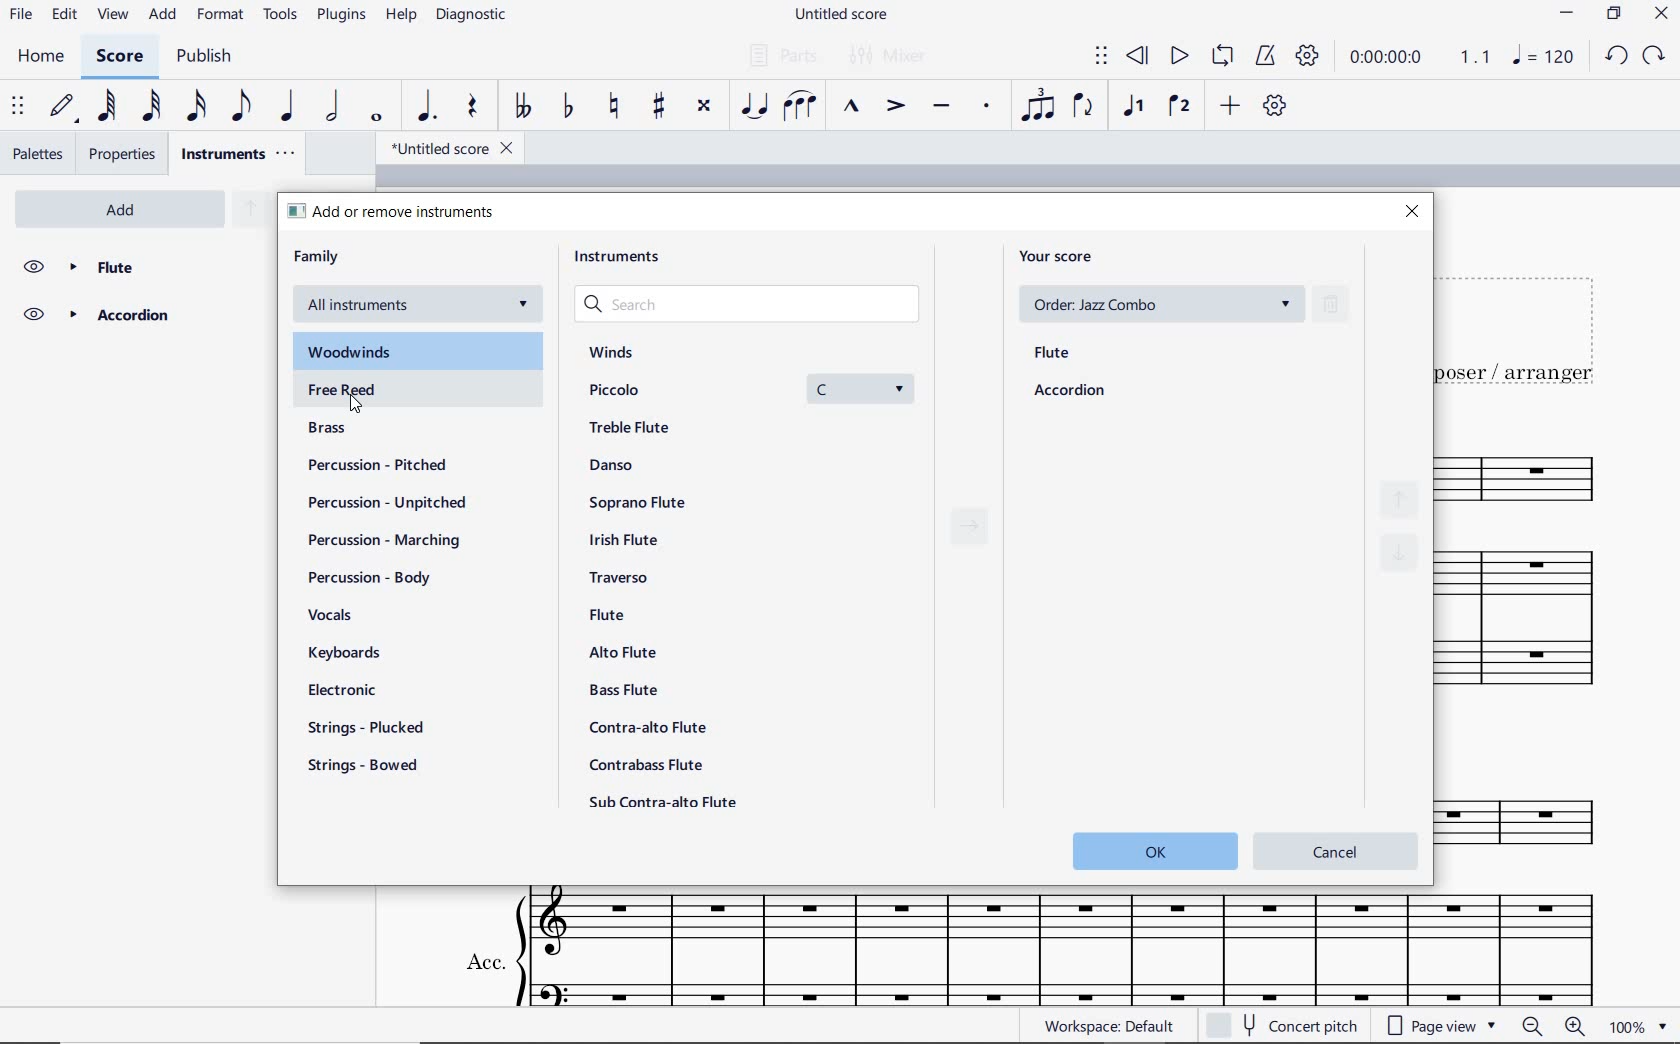 Image resolution: width=1680 pixels, height=1044 pixels. I want to click on add, so click(1228, 107).